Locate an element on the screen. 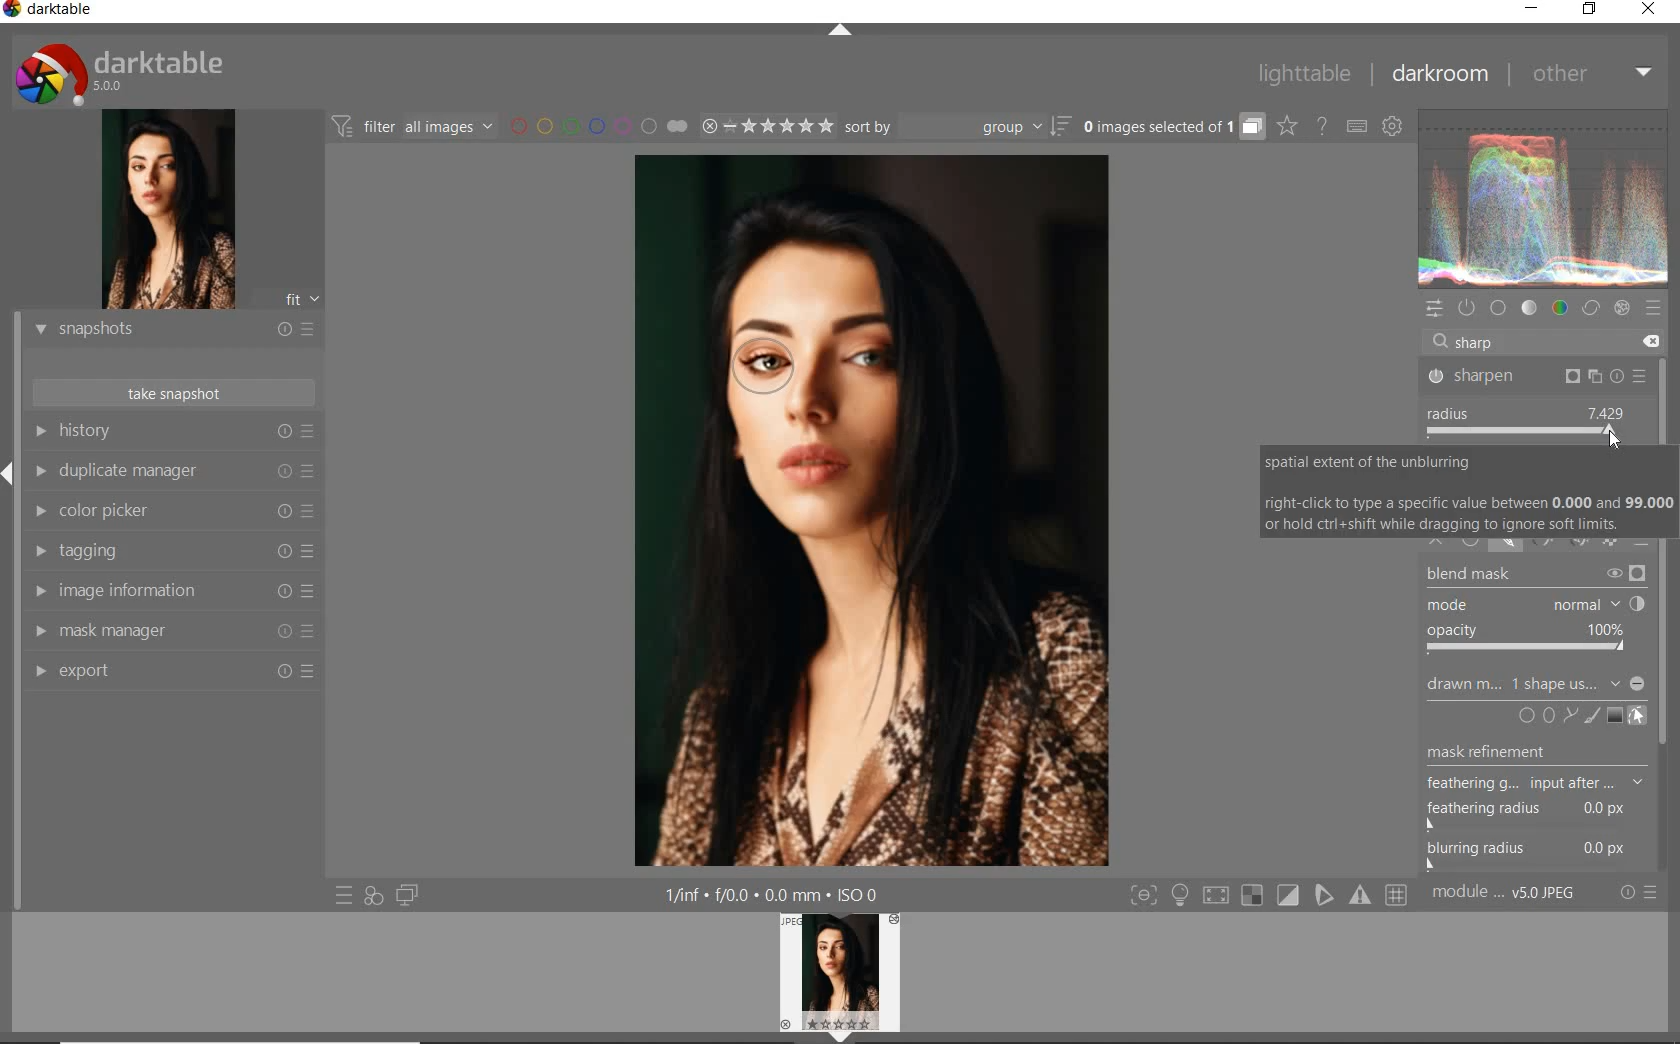 The width and height of the screenshot is (1680, 1044). effect is located at coordinates (1622, 310).